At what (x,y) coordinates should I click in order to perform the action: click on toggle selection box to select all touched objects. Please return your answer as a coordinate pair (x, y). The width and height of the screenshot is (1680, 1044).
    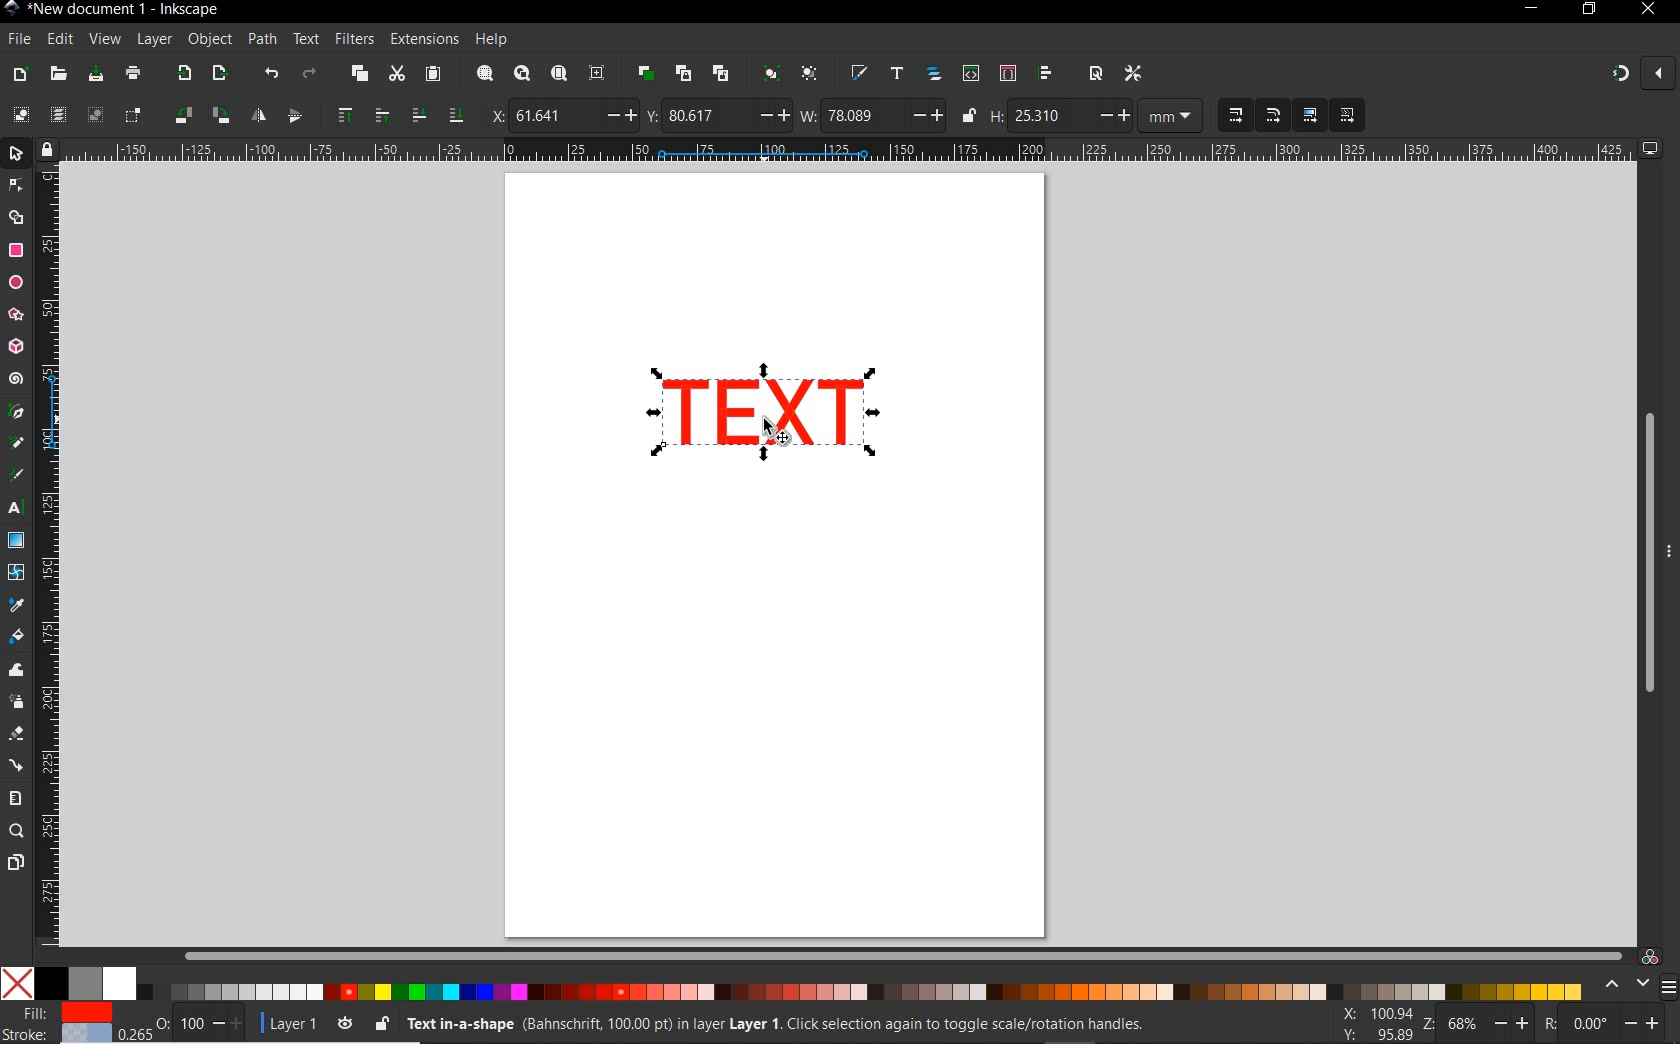
    Looking at the image, I should click on (133, 116).